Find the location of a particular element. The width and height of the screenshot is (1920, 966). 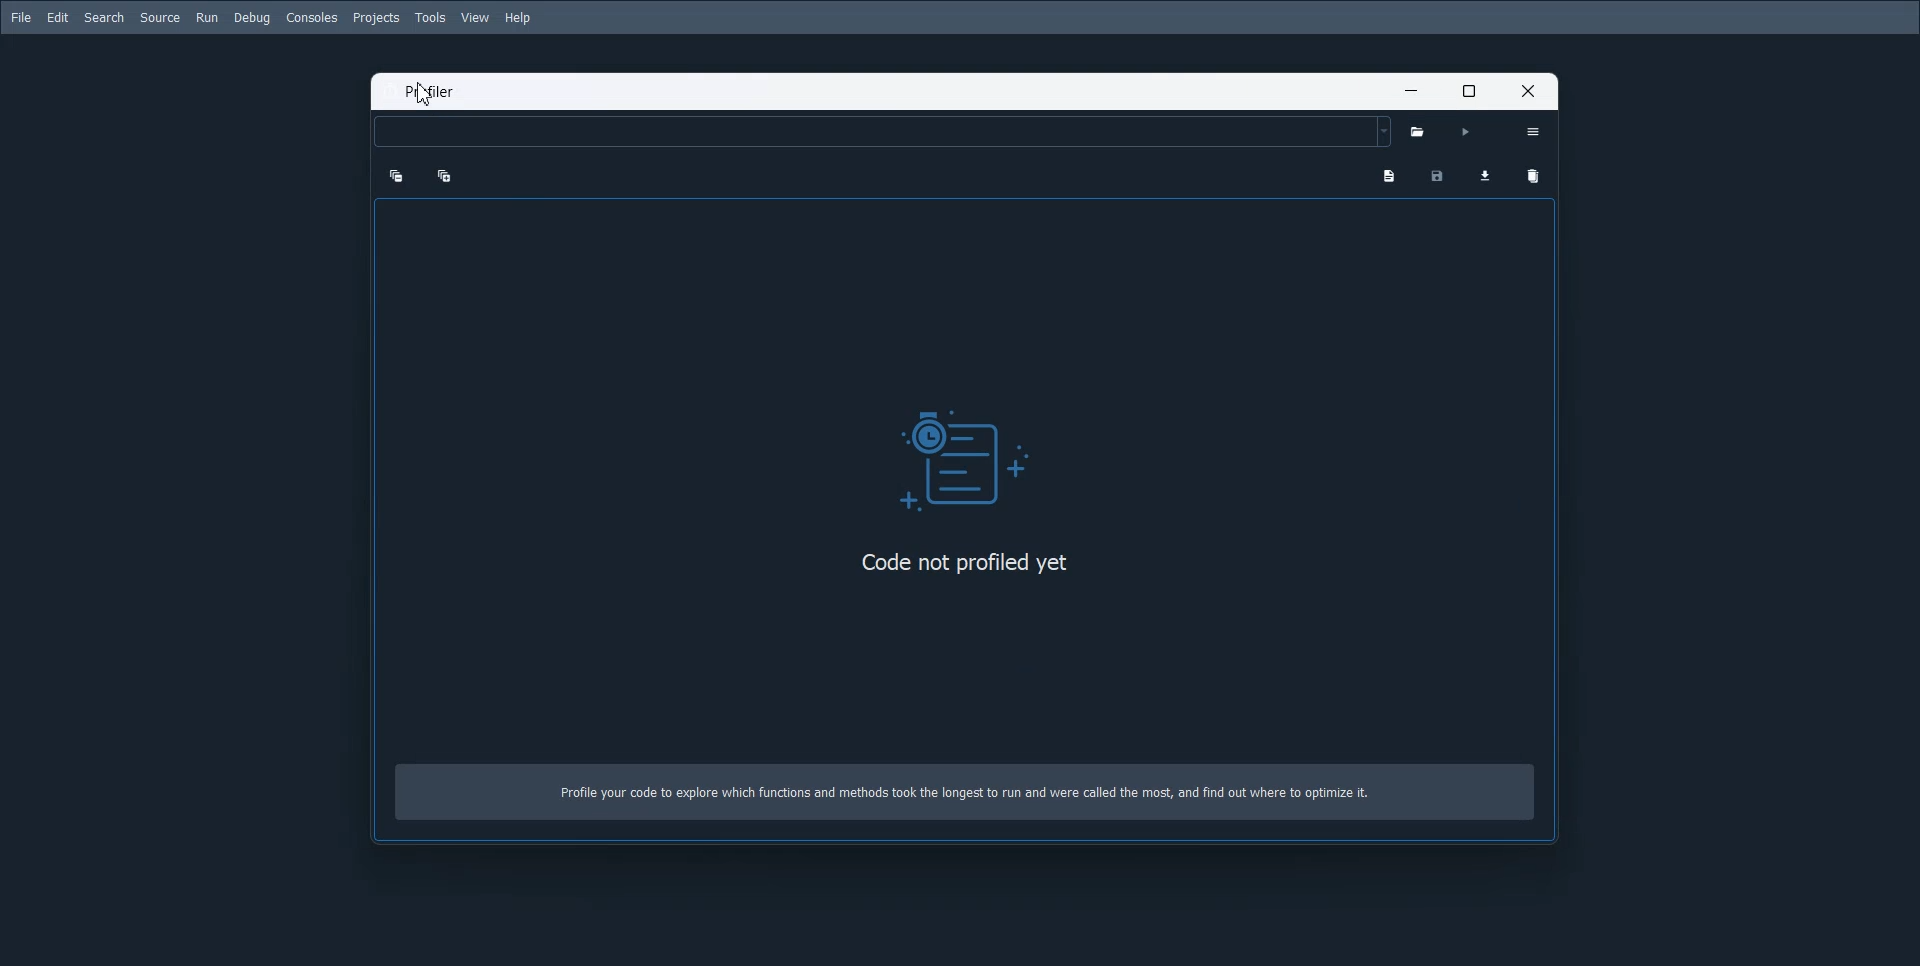

View is located at coordinates (476, 17).